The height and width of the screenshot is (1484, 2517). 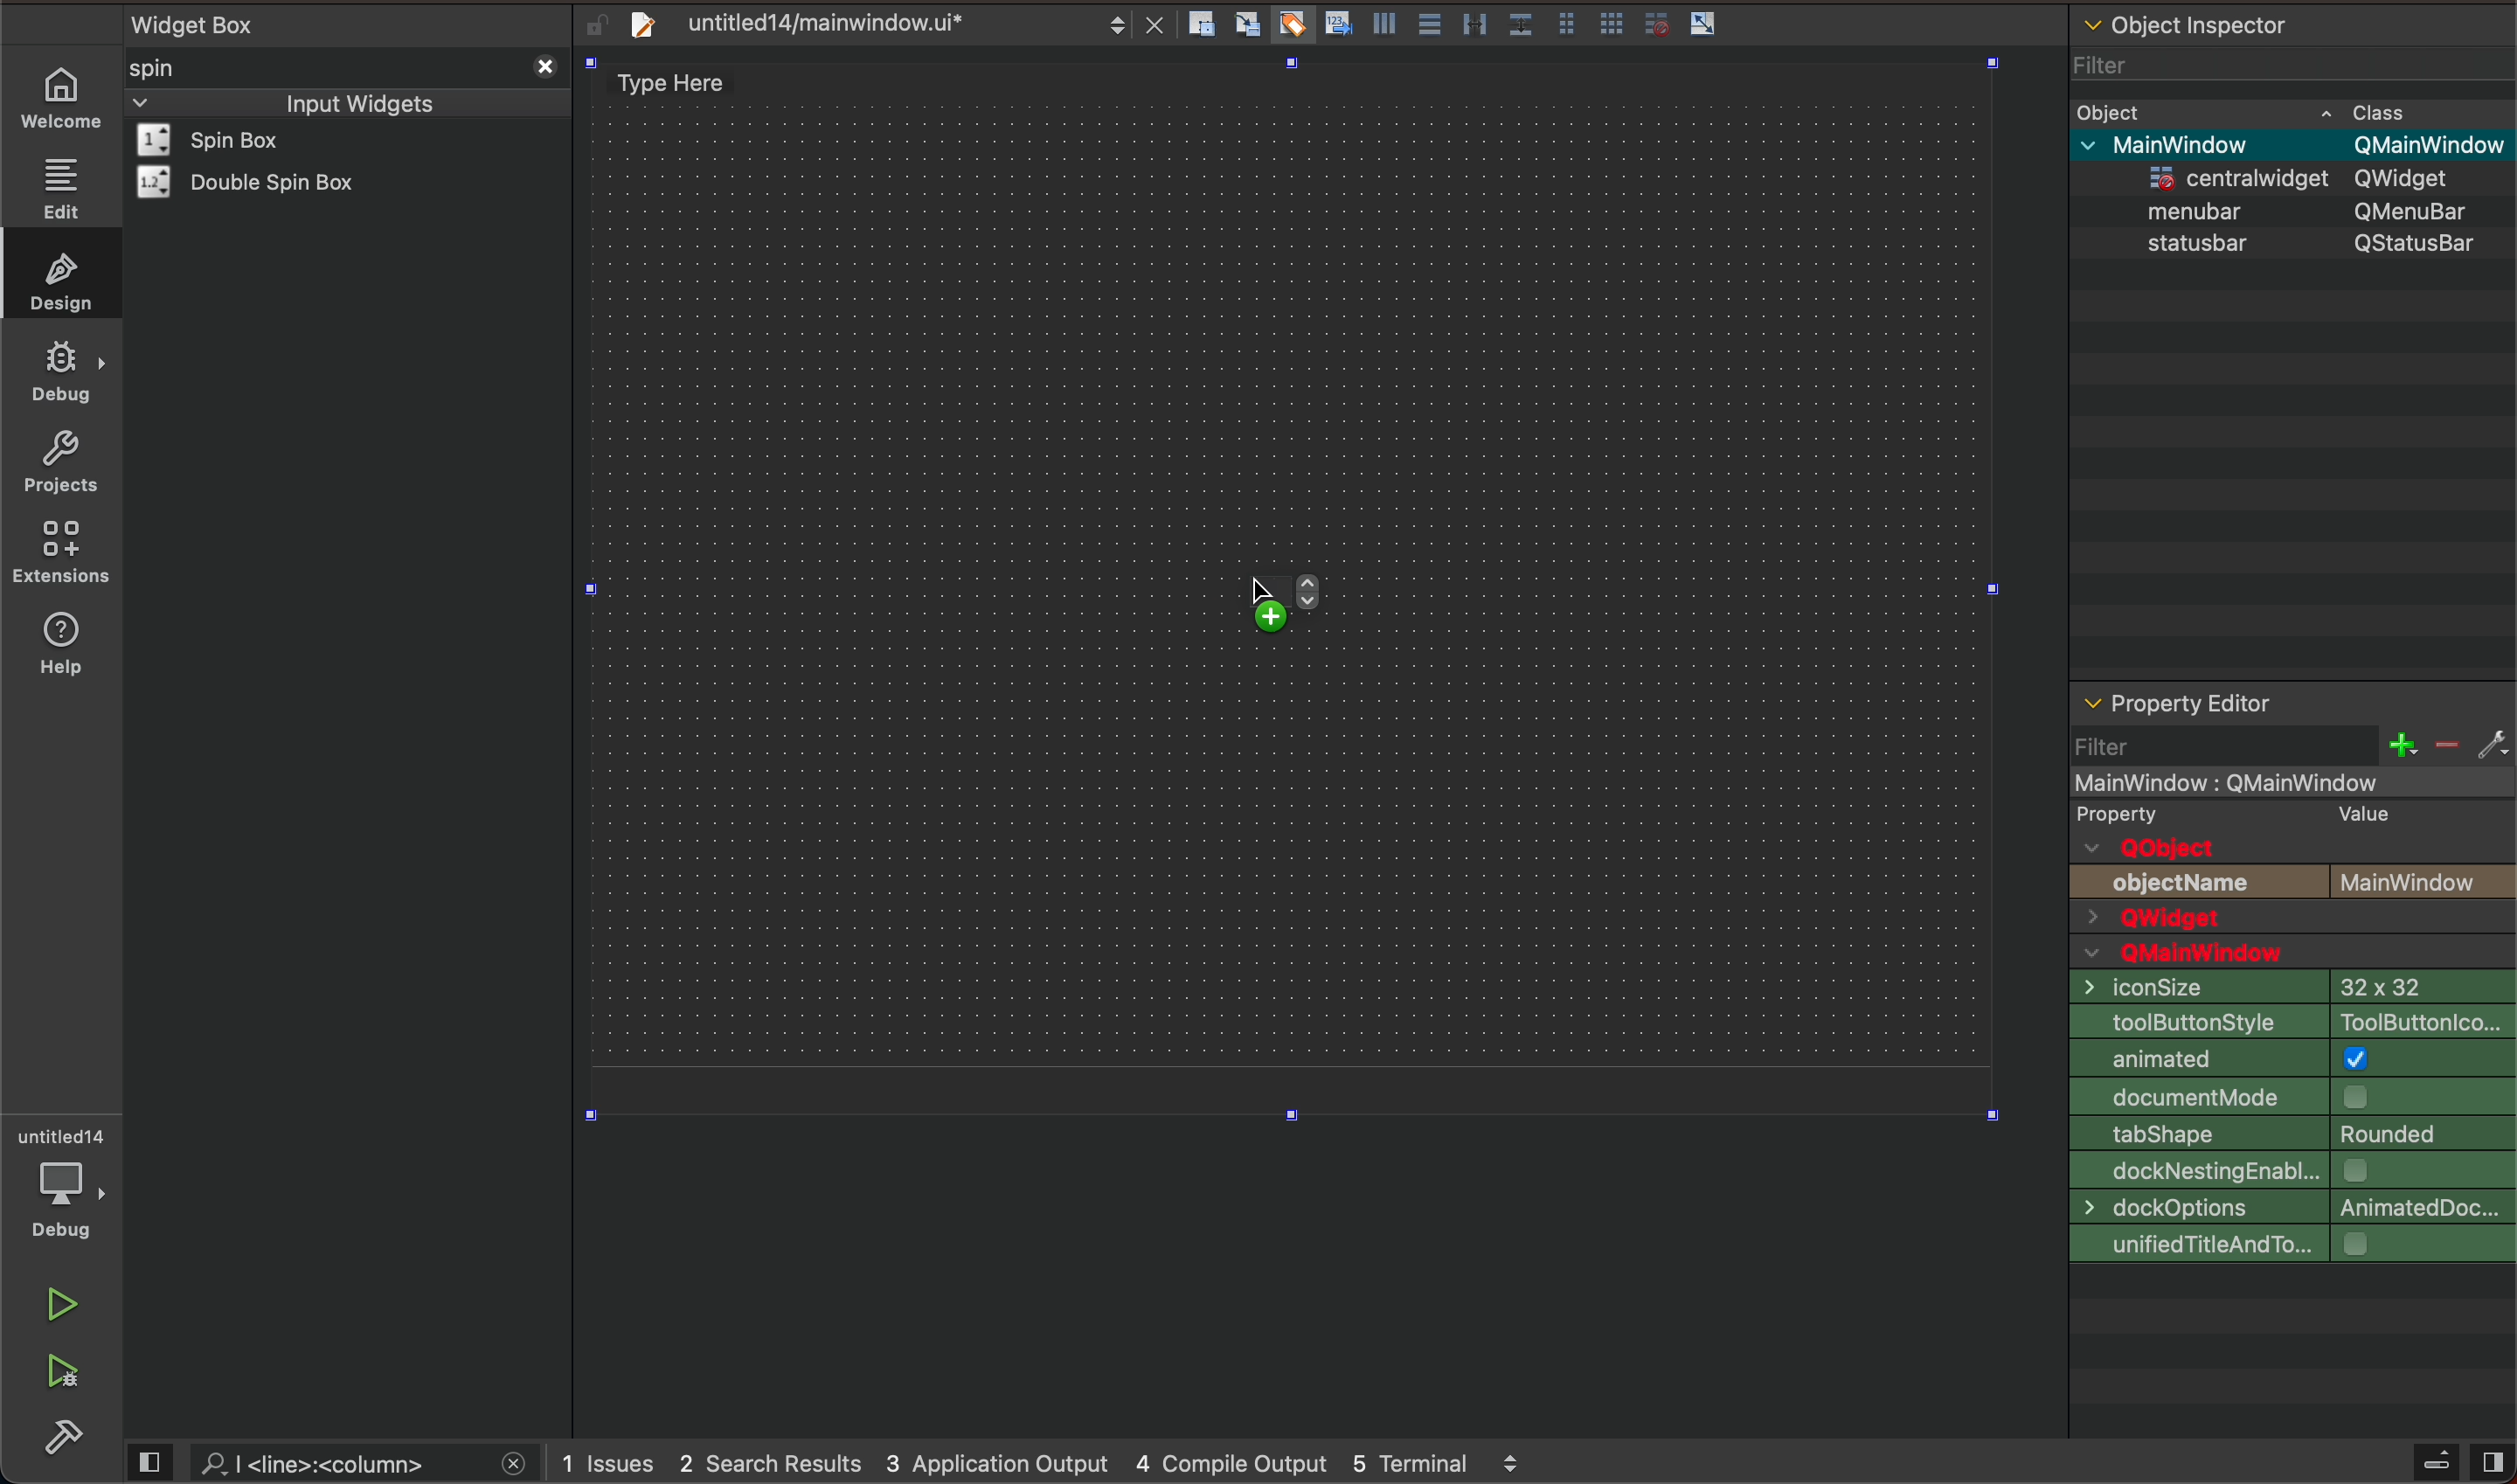 What do you see at coordinates (65, 1377) in the screenshot?
I see `run and debug` at bounding box center [65, 1377].